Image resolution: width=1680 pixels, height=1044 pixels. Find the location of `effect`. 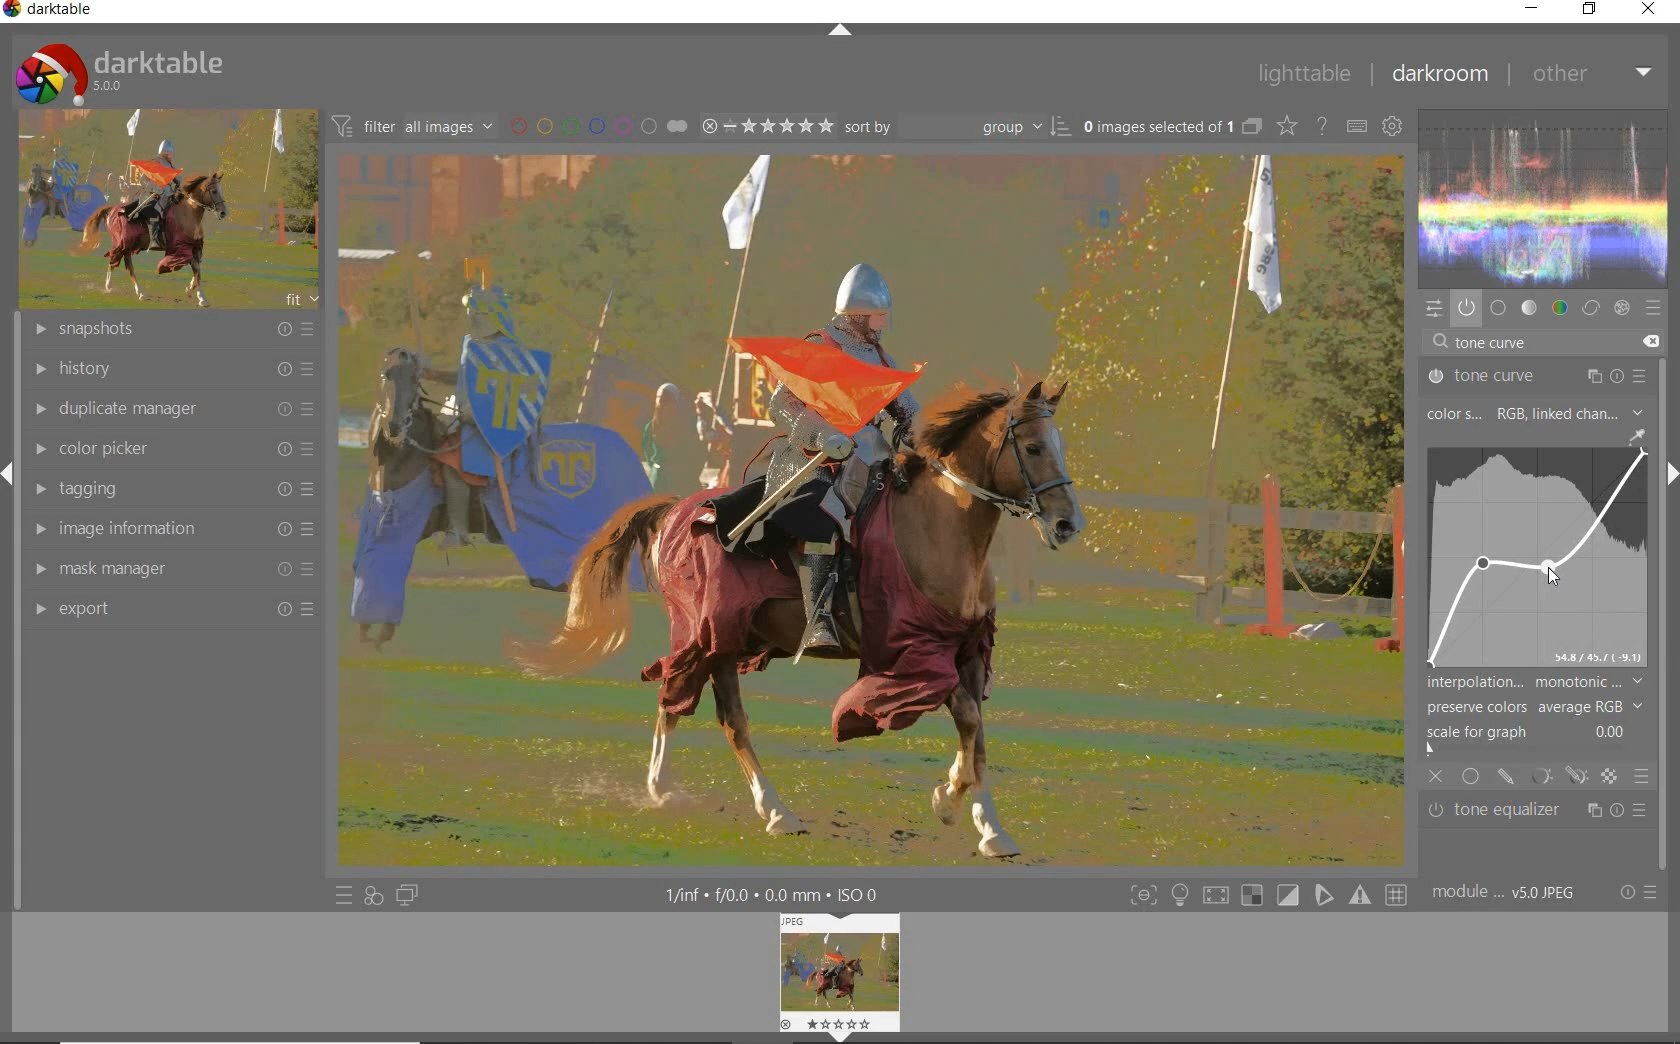

effect is located at coordinates (1620, 308).